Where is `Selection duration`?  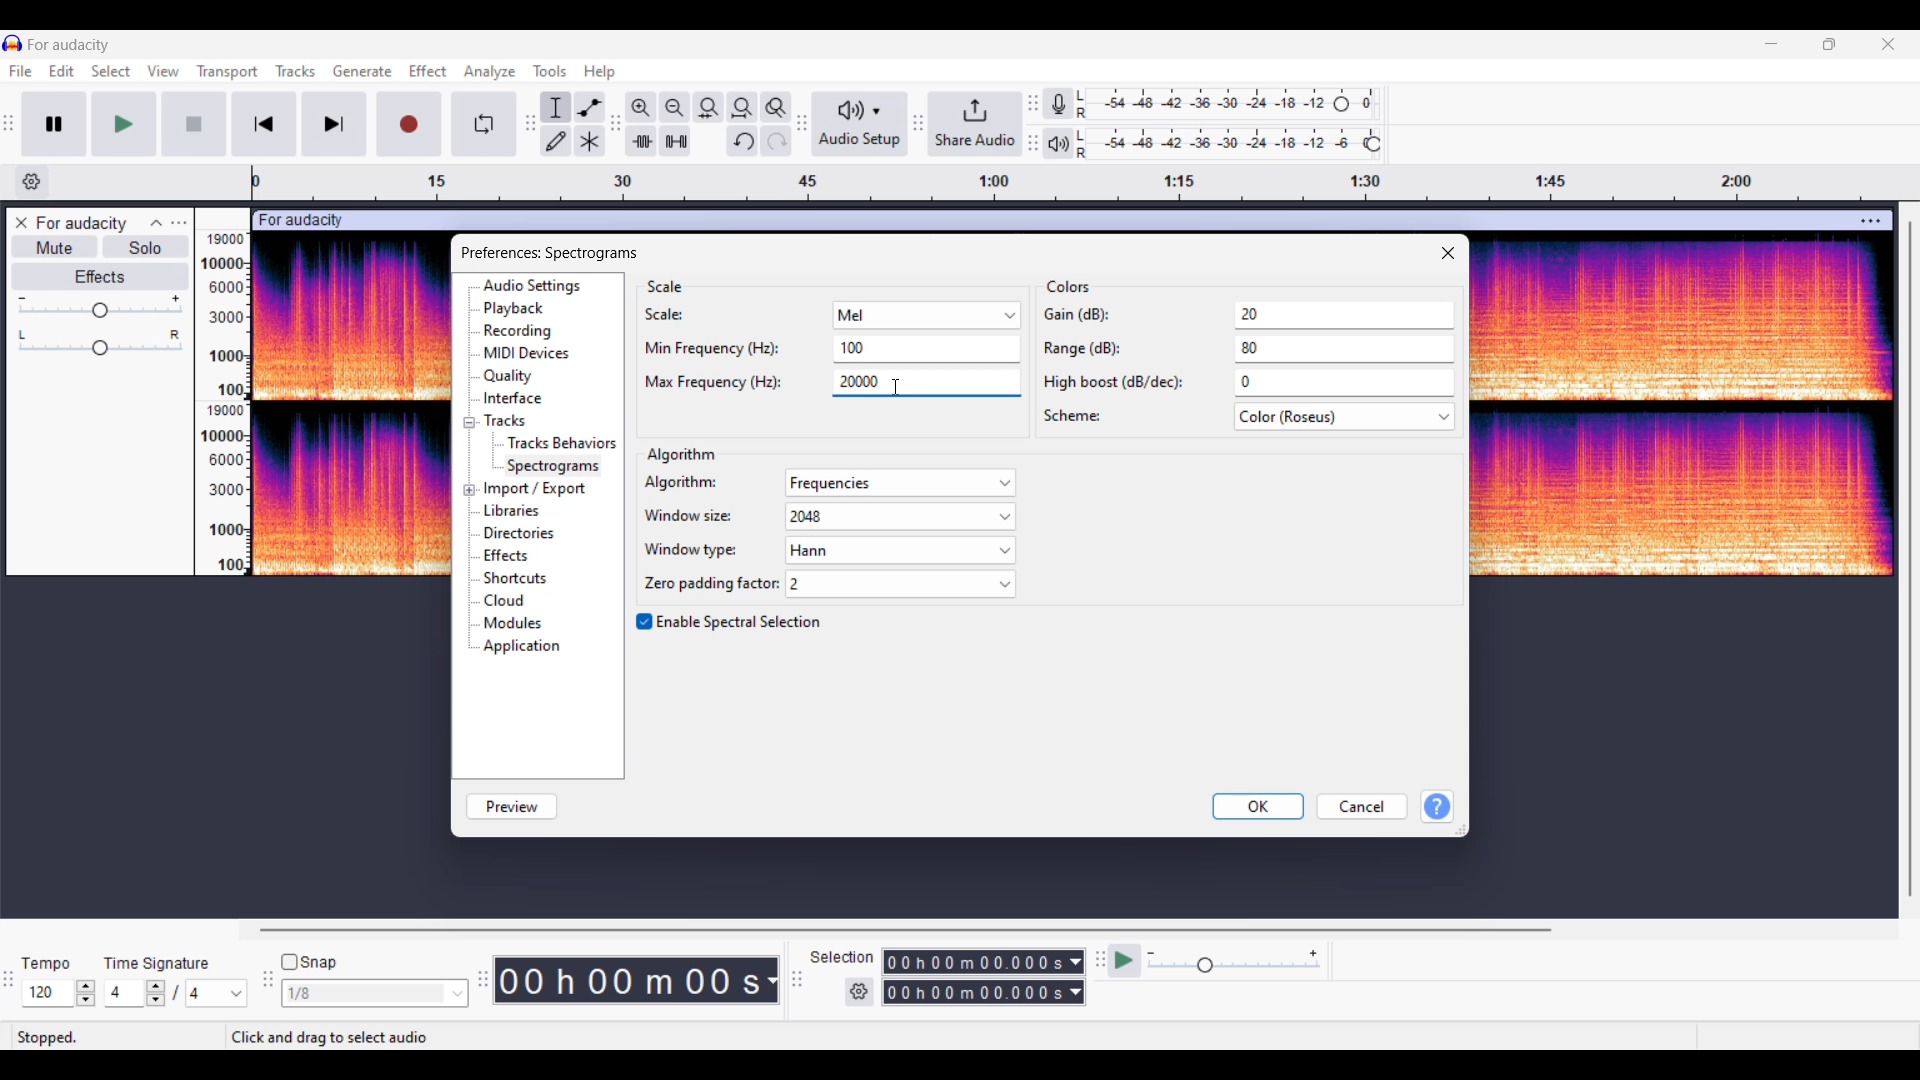
Selection duration is located at coordinates (975, 977).